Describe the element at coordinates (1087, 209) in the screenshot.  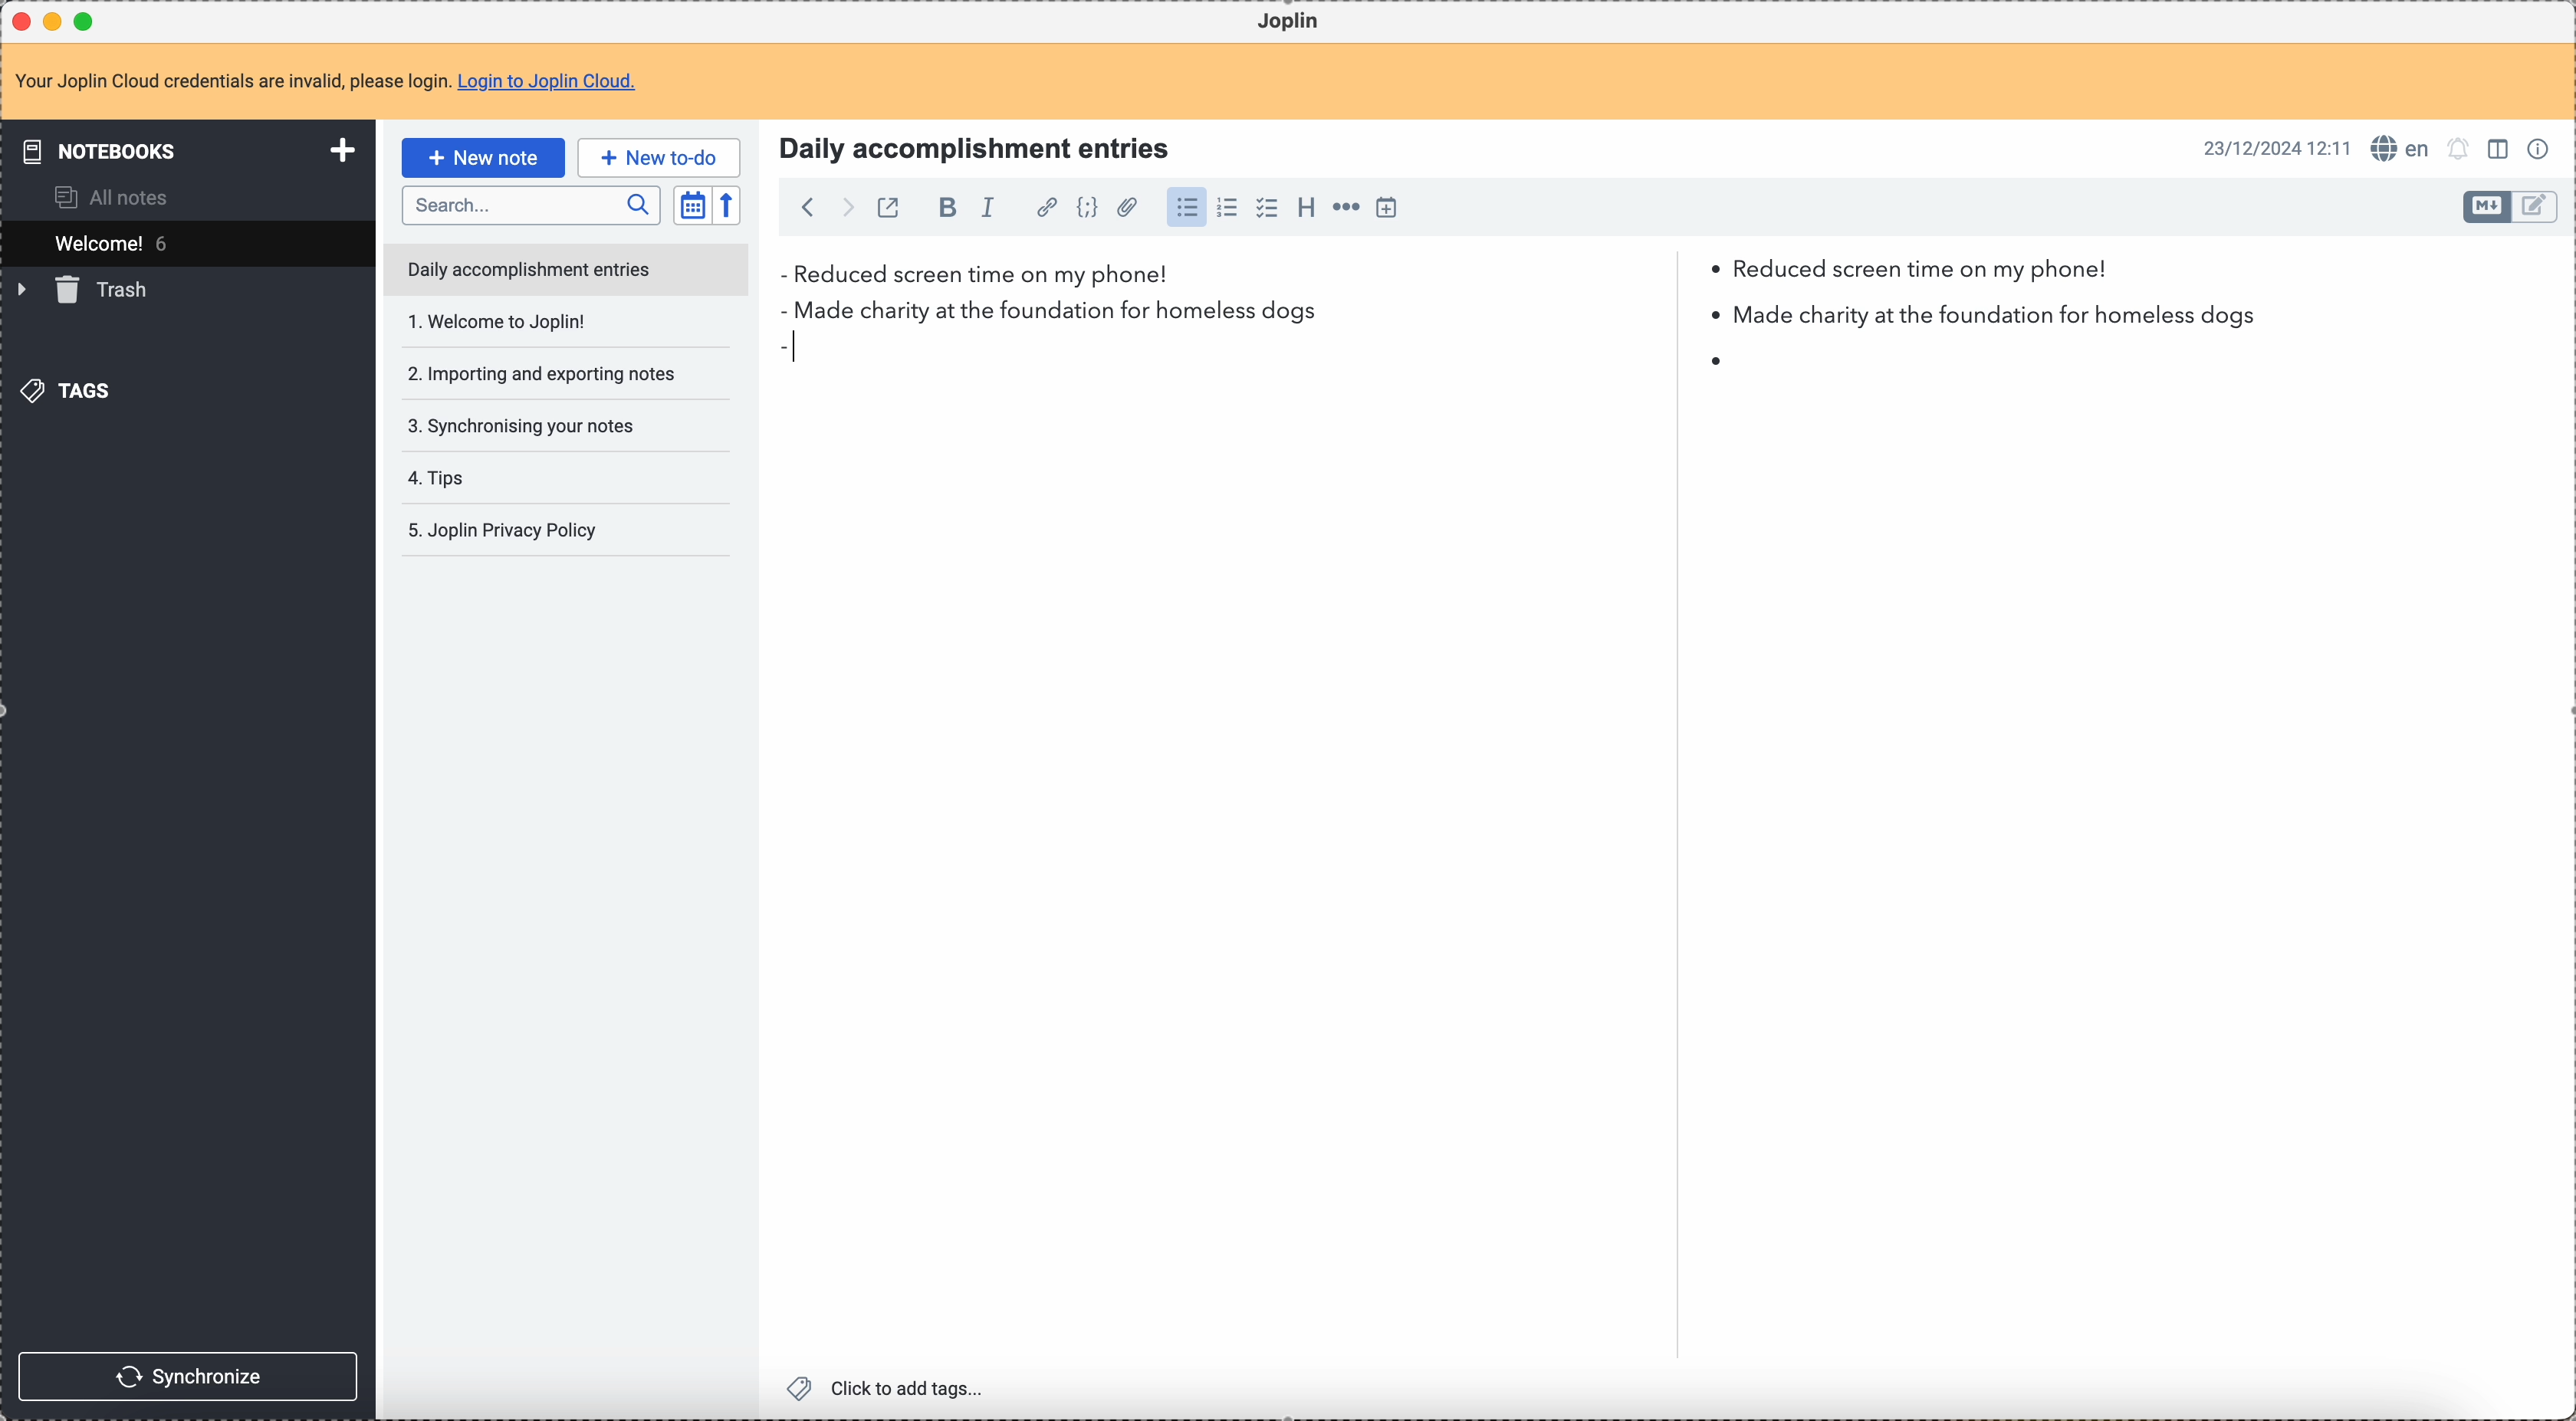
I see `code` at that location.